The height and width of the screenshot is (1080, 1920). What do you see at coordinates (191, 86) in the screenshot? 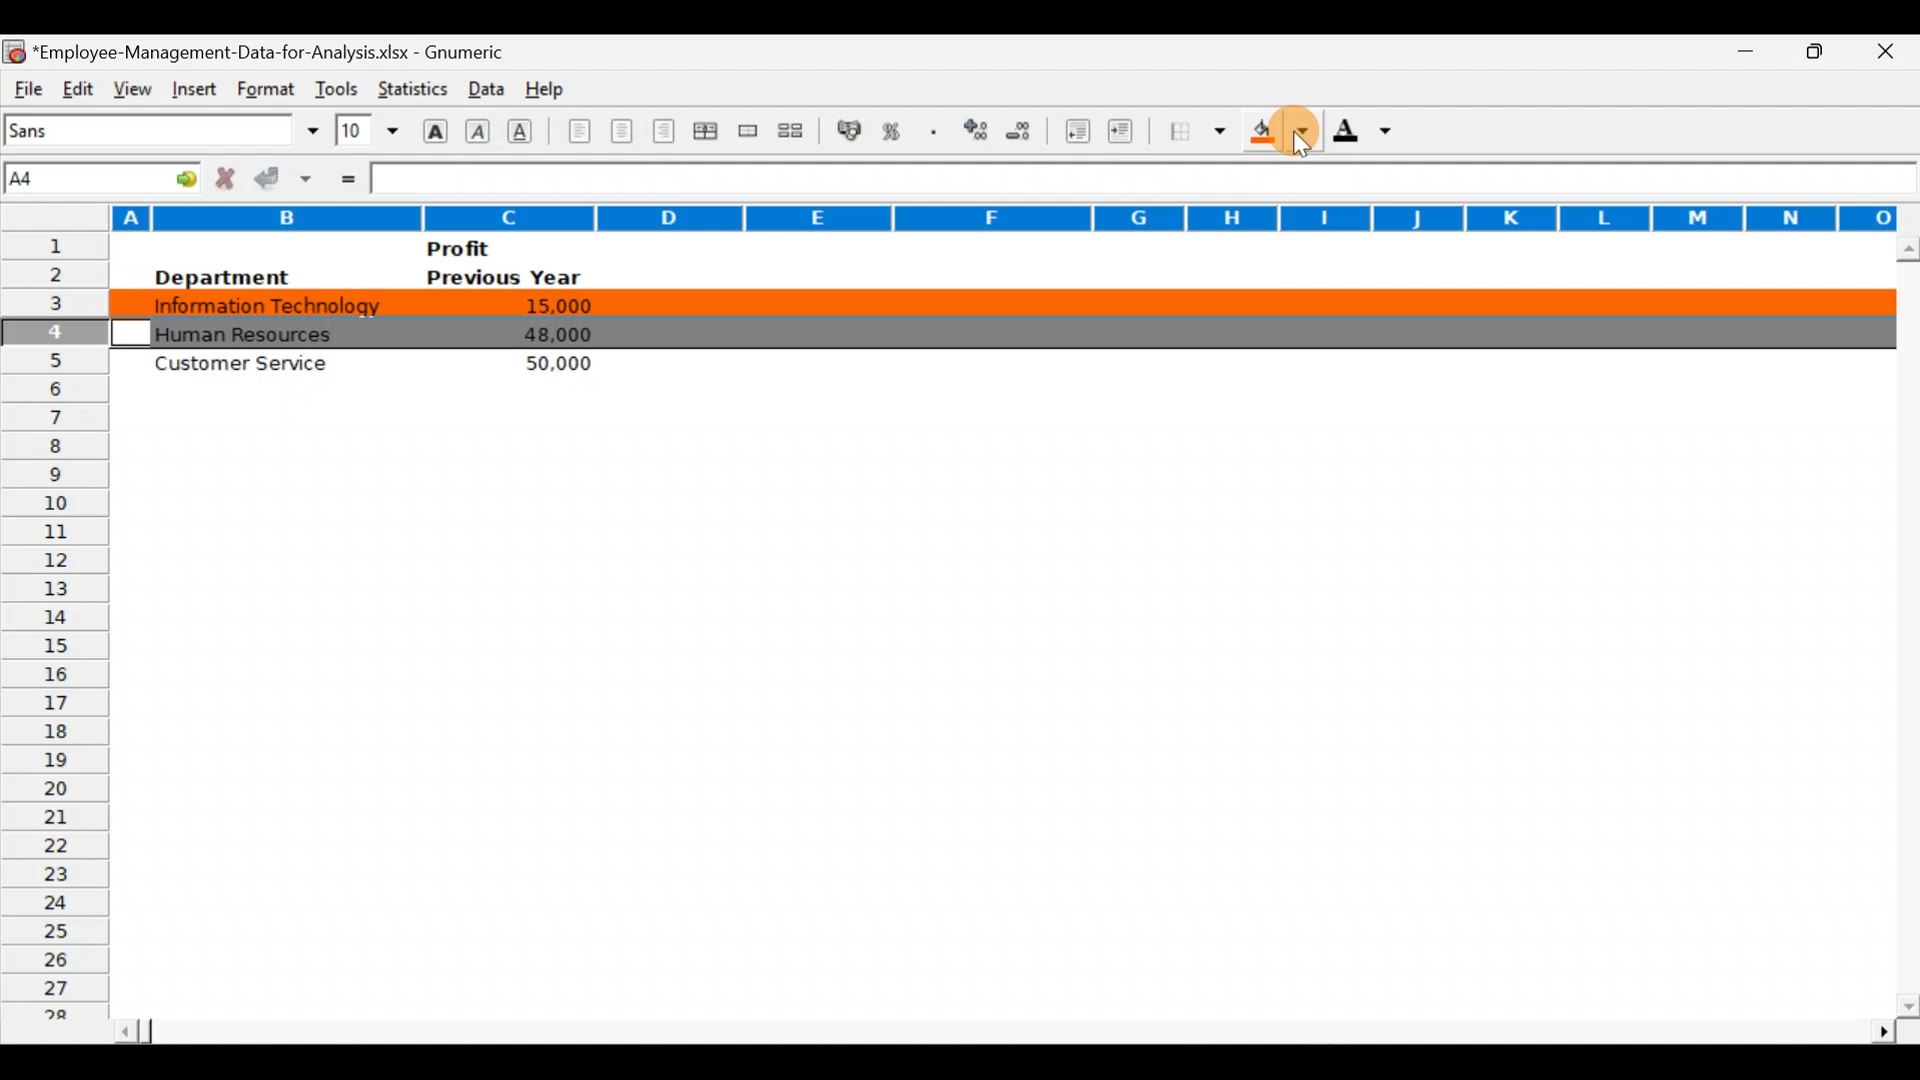
I see `Insert` at bounding box center [191, 86].